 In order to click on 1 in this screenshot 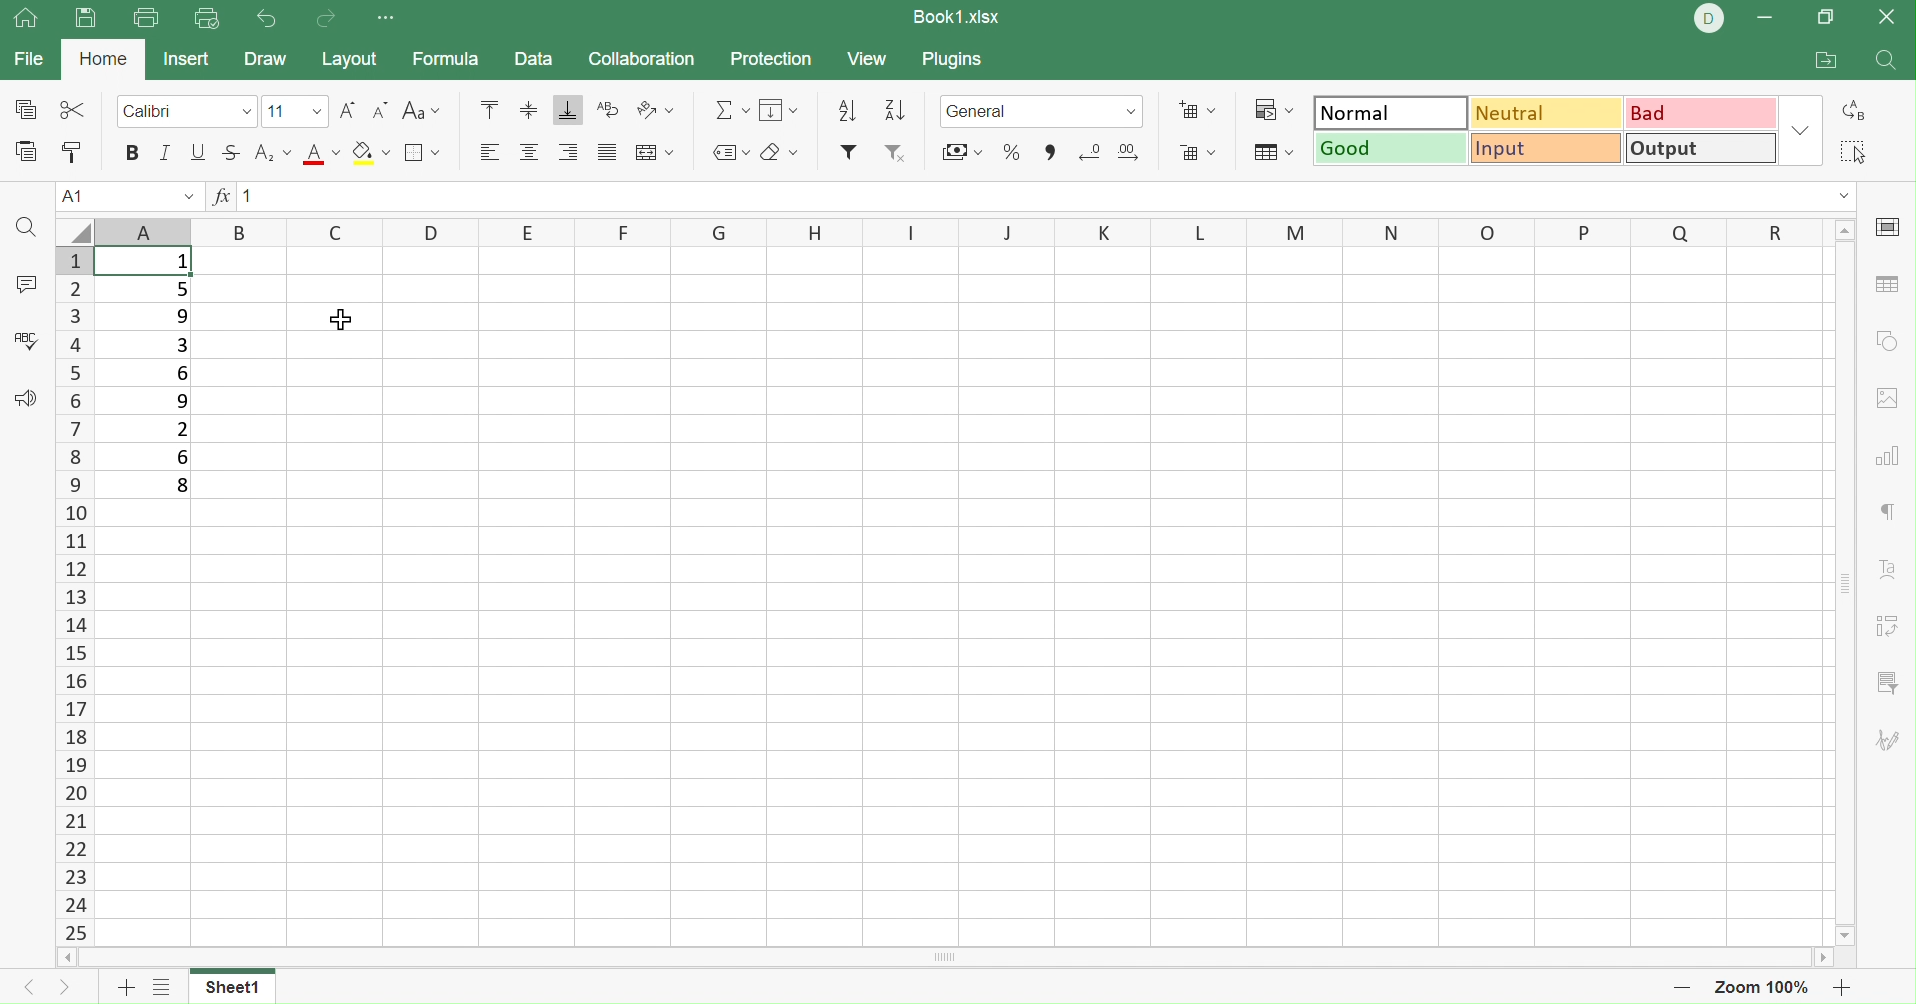, I will do `click(248, 198)`.